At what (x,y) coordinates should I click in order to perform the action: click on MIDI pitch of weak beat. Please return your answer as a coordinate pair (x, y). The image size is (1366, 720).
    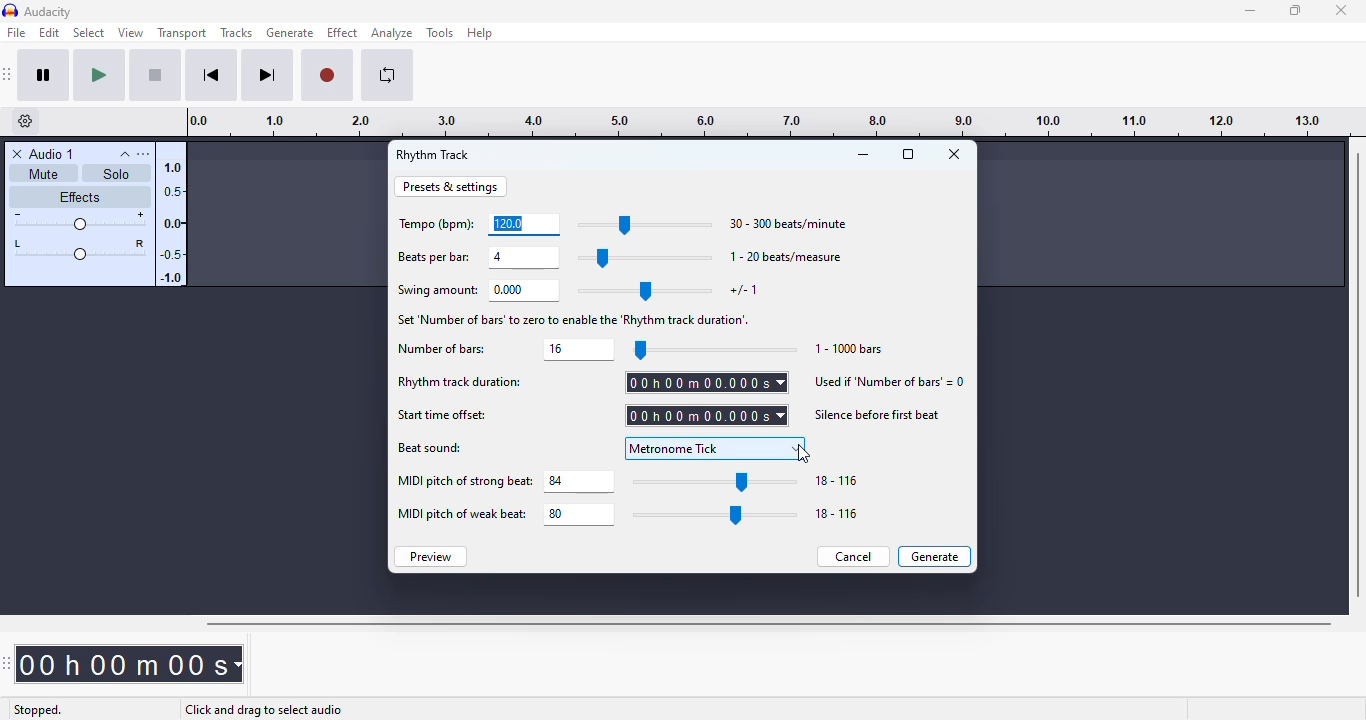
    Looking at the image, I should click on (462, 515).